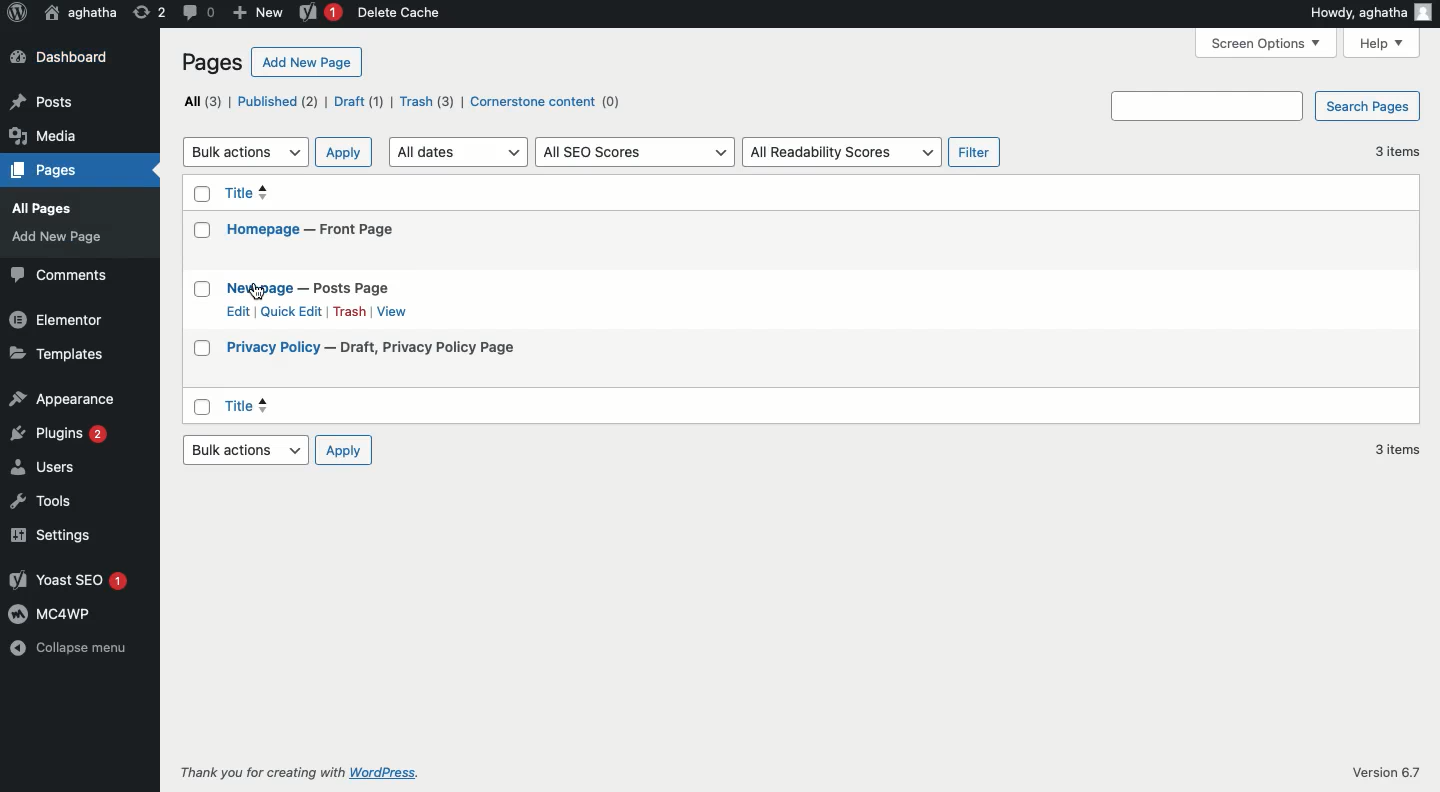 The width and height of the screenshot is (1440, 792). Describe the element at coordinates (59, 433) in the screenshot. I see `Plugins` at that location.